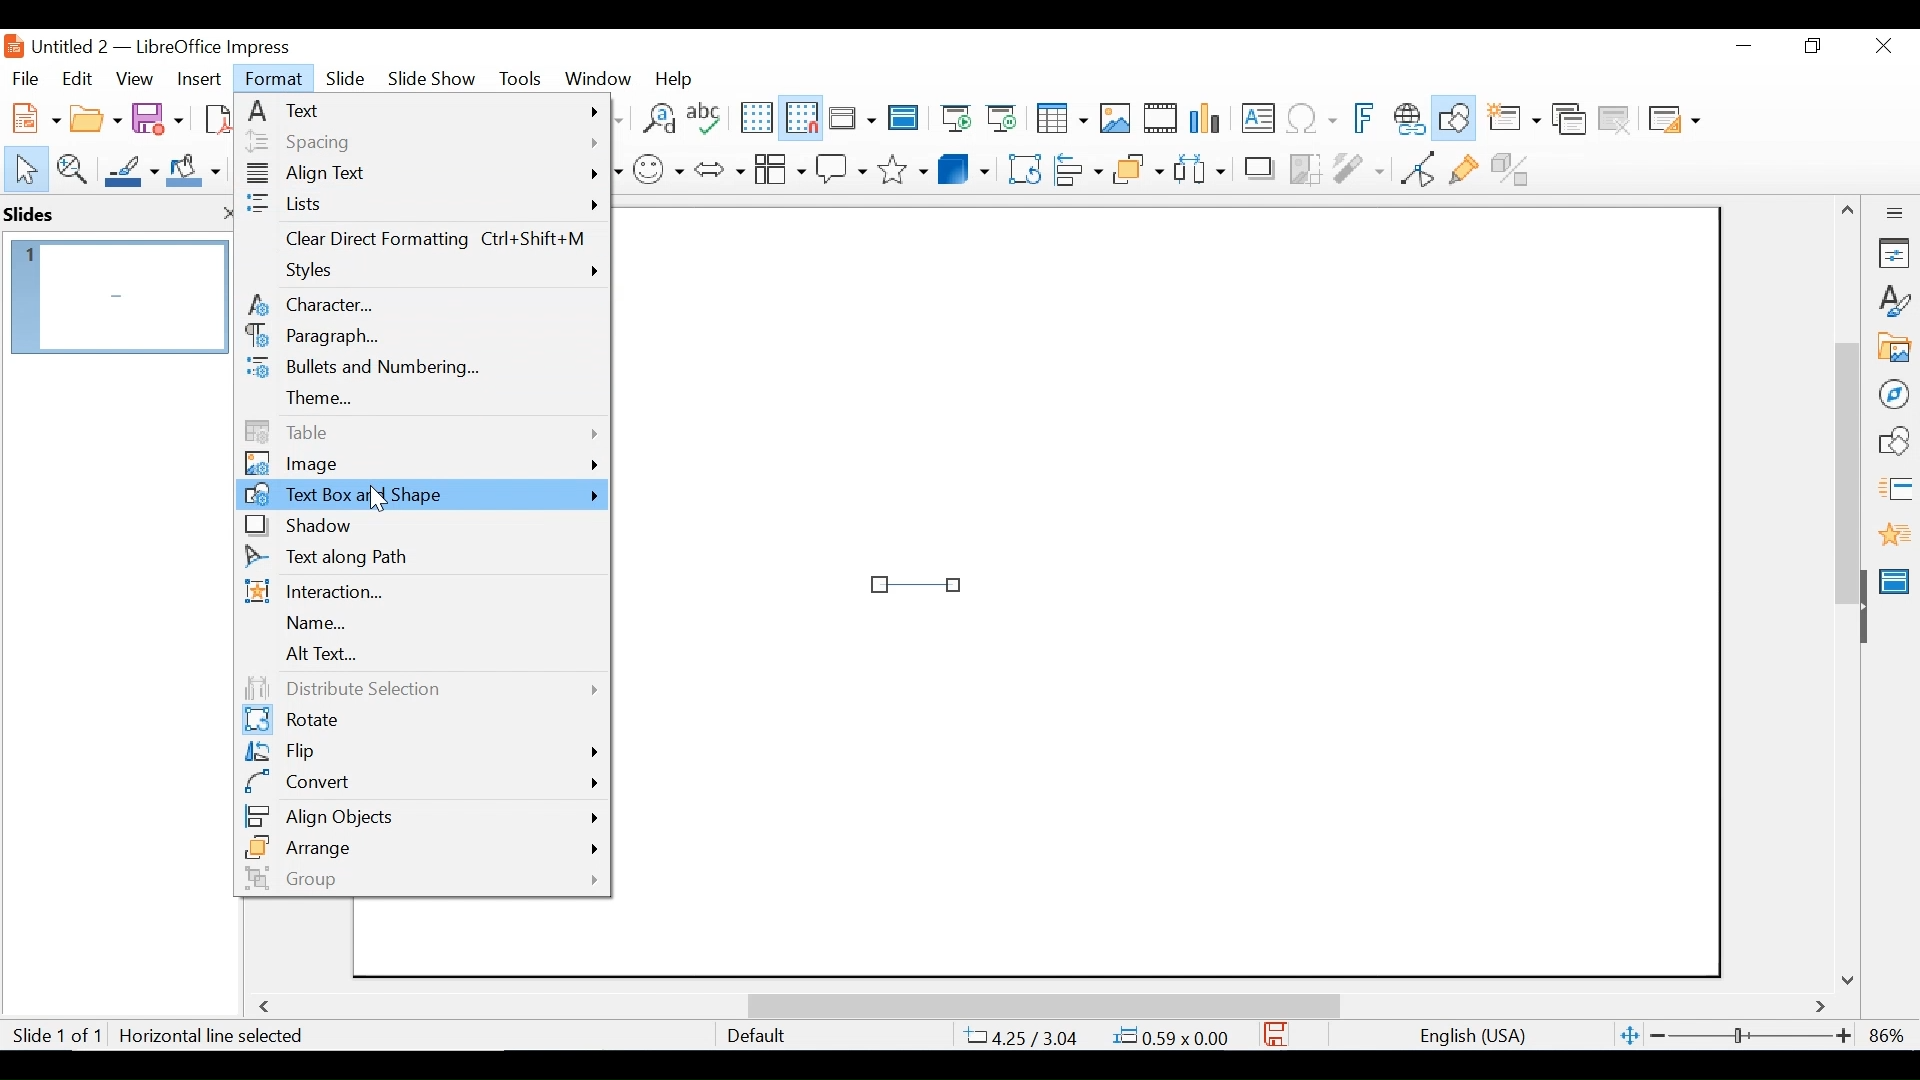 This screenshot has width=1920, height=1080. I want to click on Align Text, so click(422, 176).